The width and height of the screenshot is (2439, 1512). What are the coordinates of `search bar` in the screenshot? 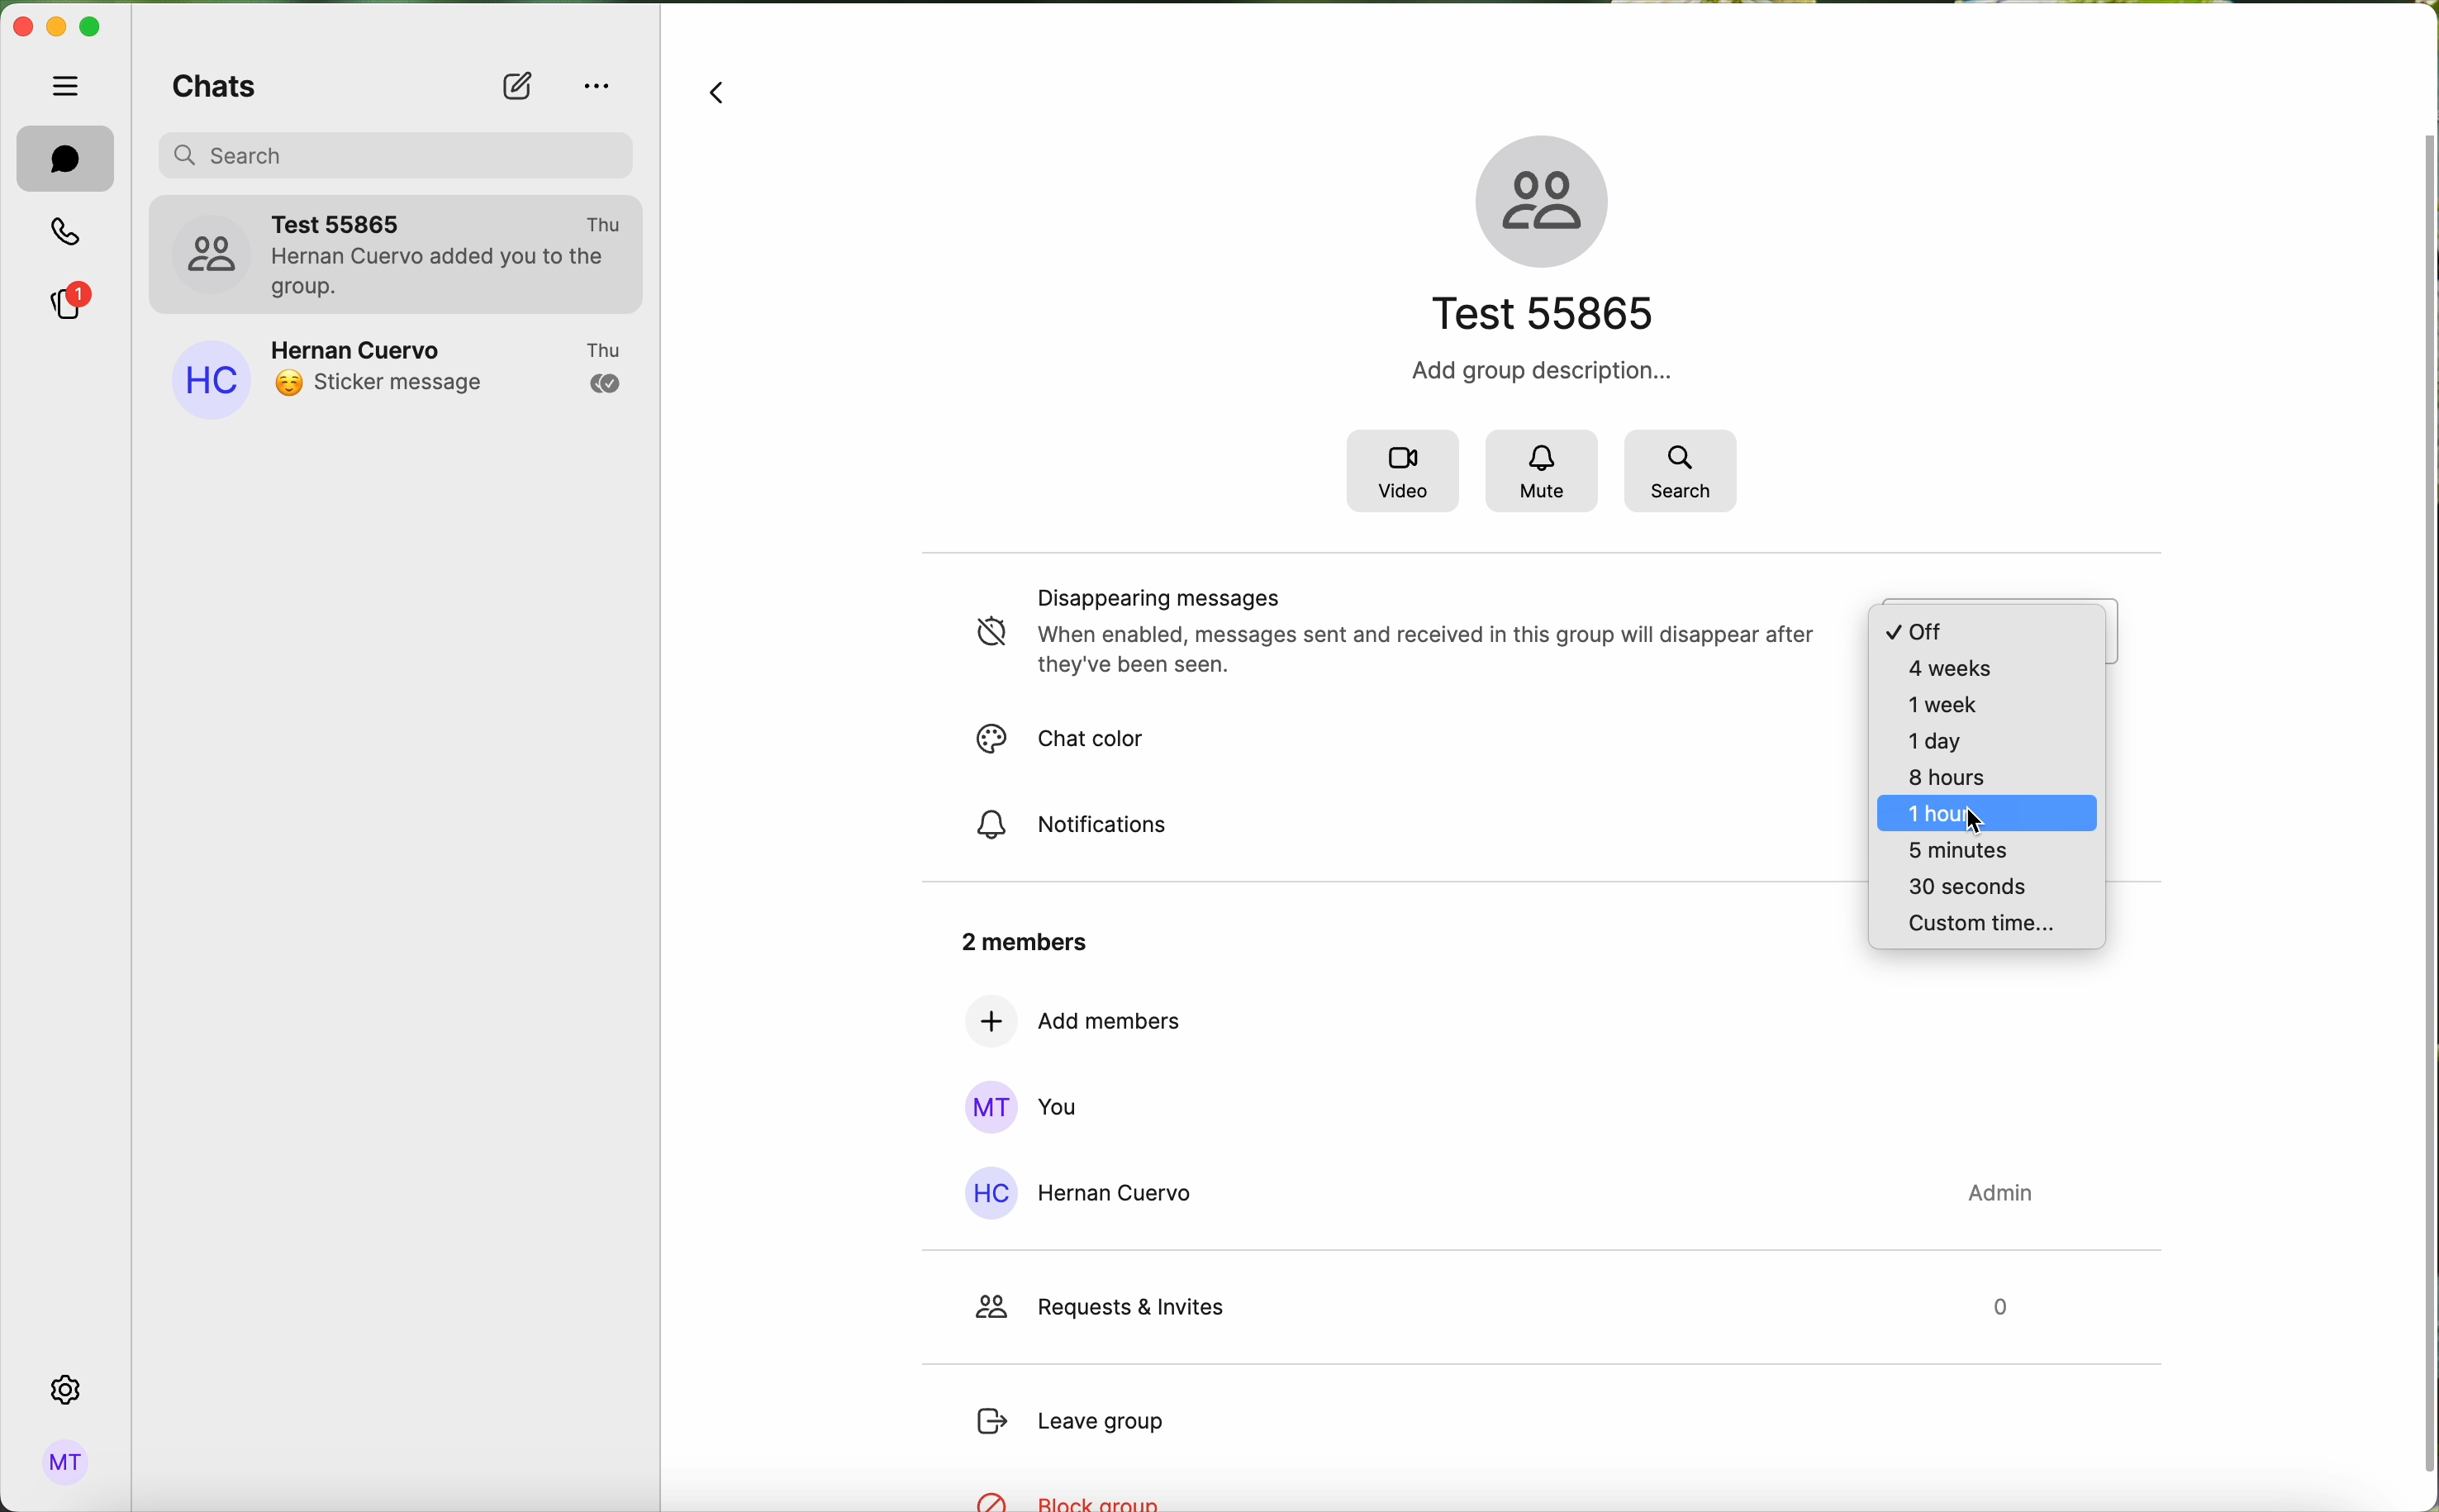 It's located at (402, 152).